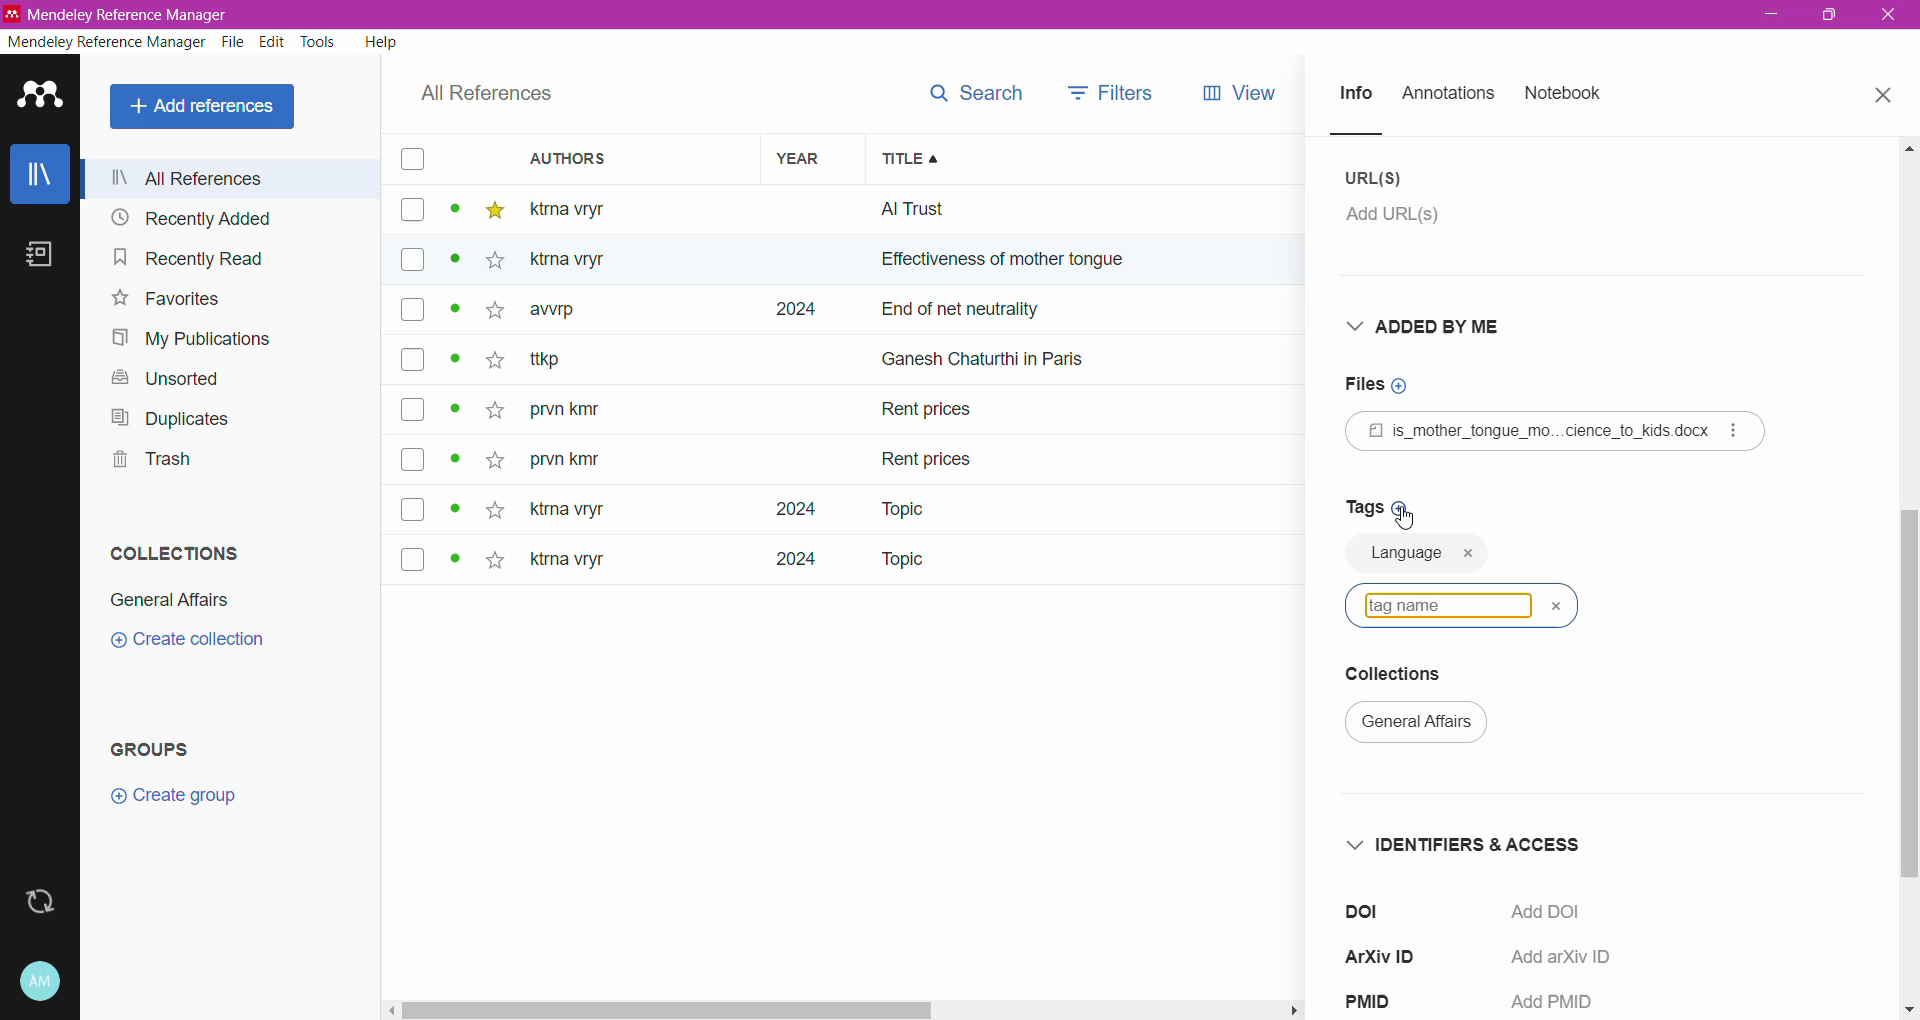  What do you see at coordinates (1096, 159) in the screenshot?
I see `Title` at bounding box center [1096, 159].